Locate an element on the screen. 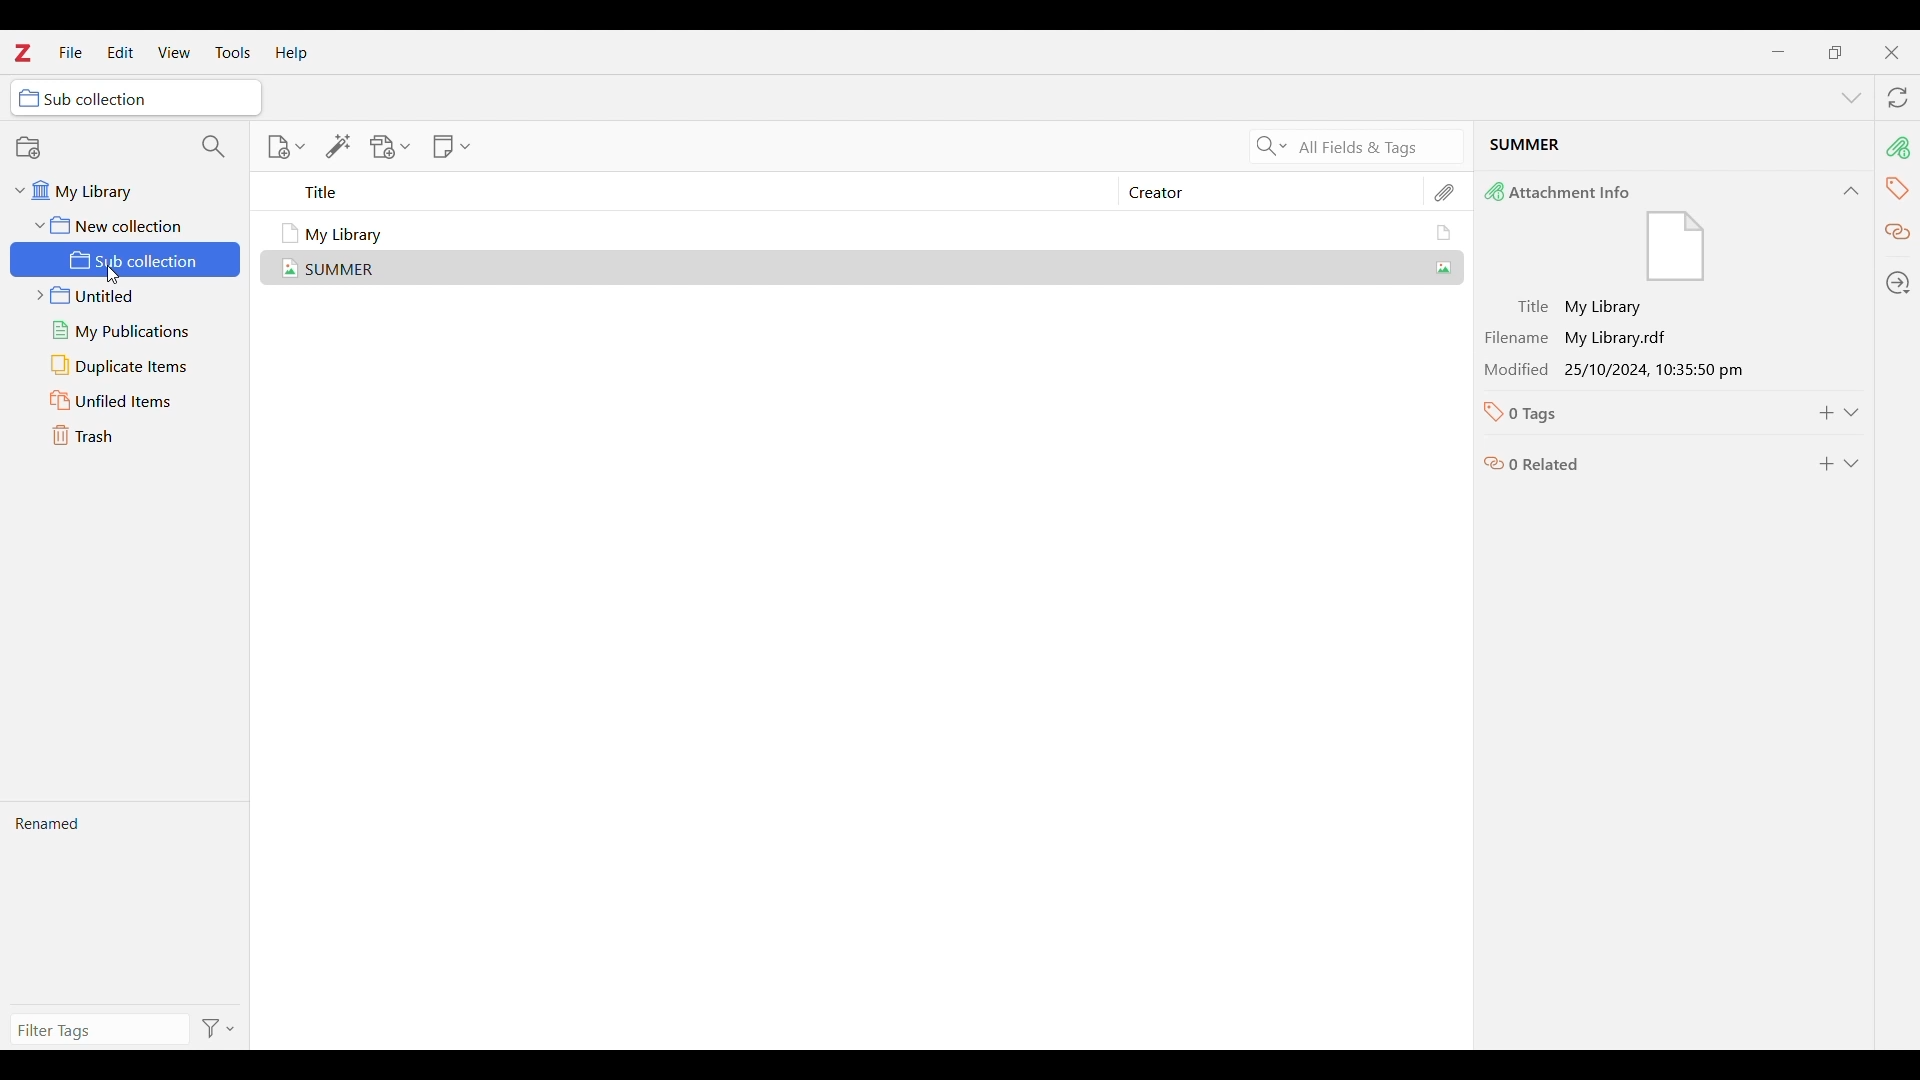  Duplicate items is located at coordinates (128, 365).